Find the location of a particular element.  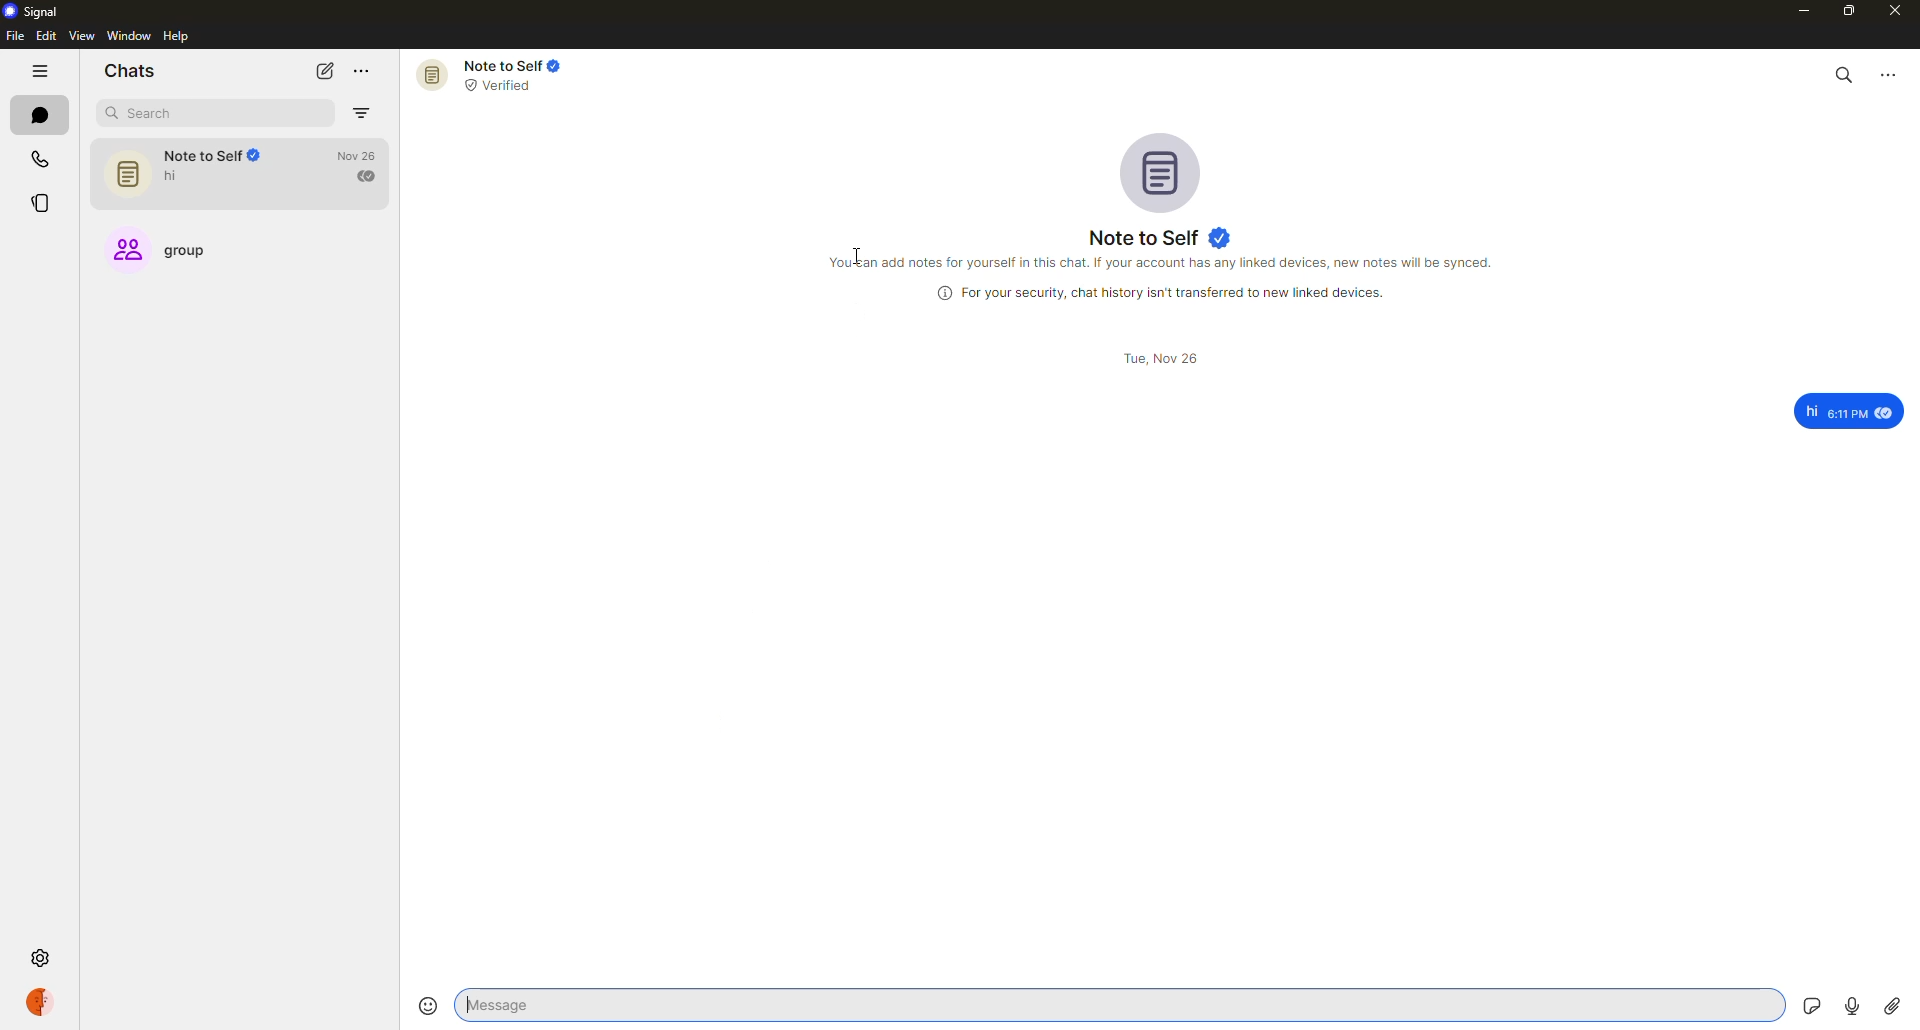

hide tabs is located at coordinates (40, 73).